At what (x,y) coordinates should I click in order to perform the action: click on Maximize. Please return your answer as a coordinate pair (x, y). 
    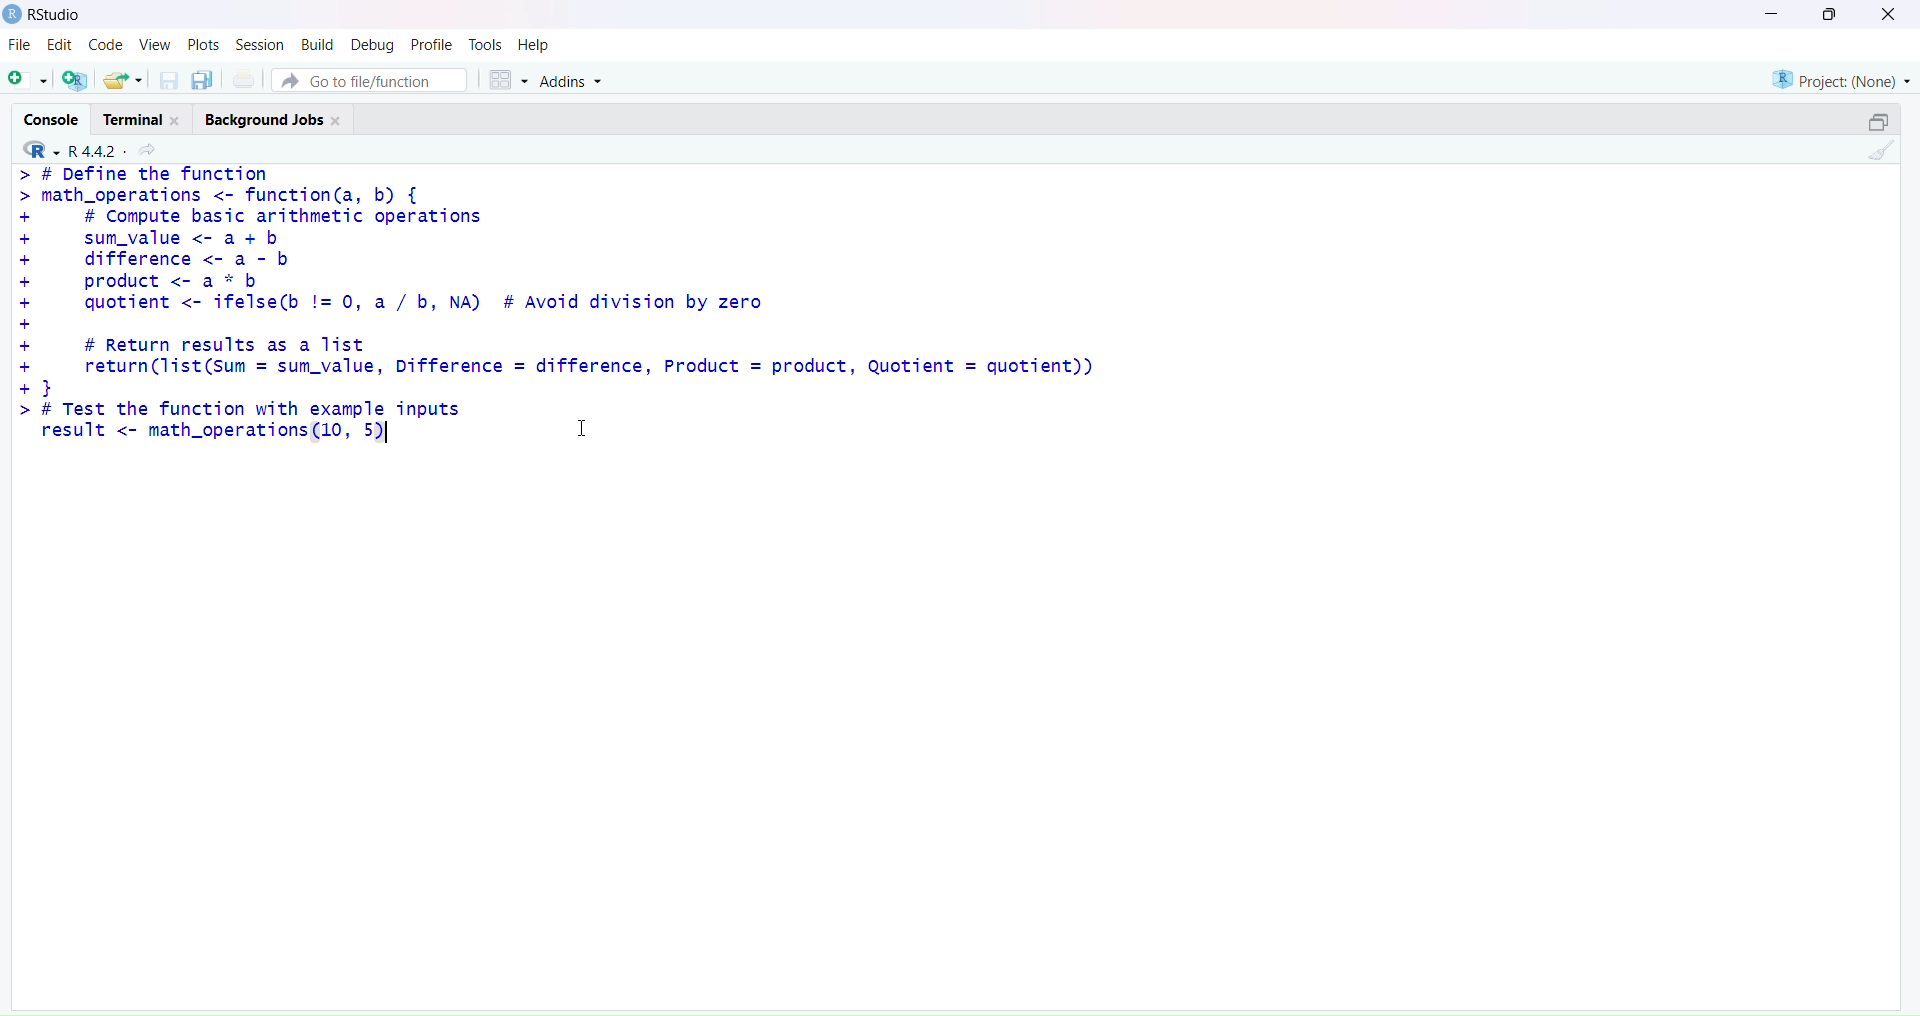
    Looking at the image, I should click on (1831, 15).